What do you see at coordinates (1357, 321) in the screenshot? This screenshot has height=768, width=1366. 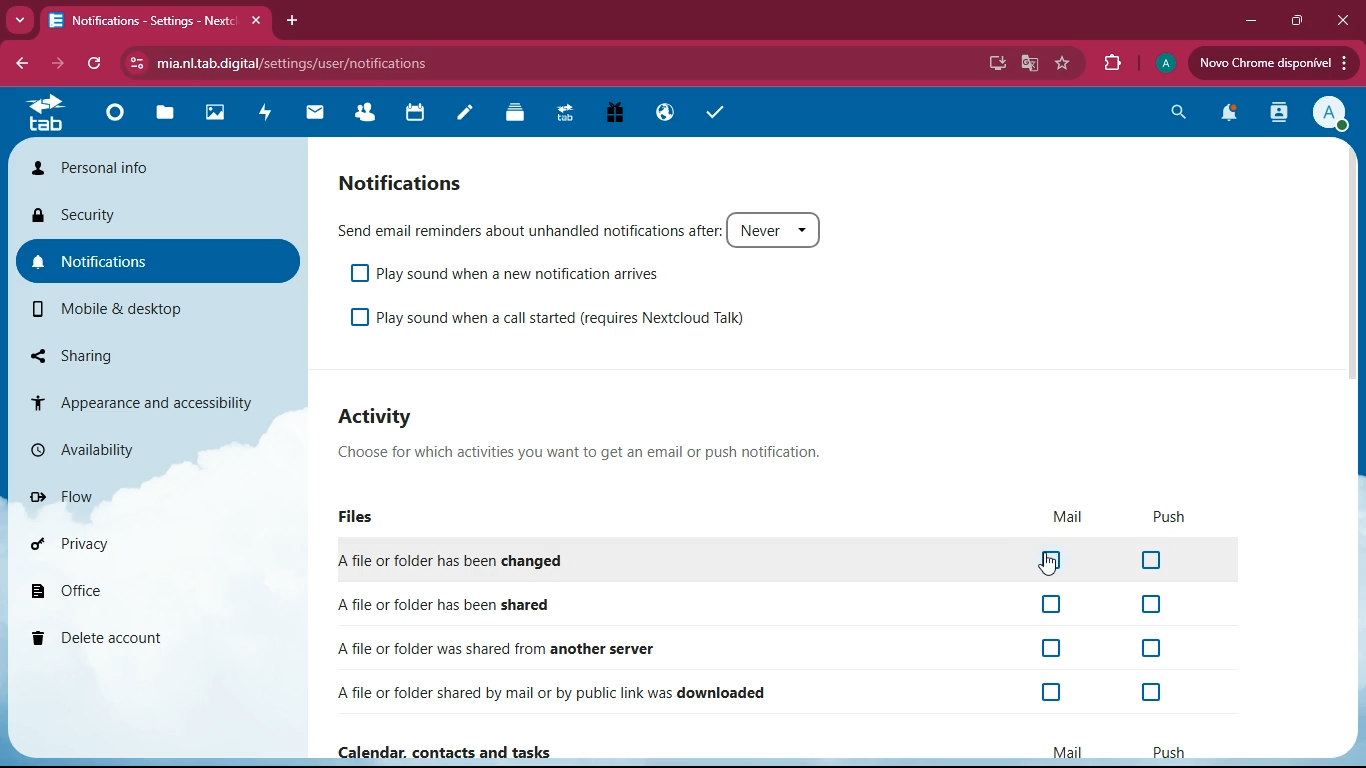 I see `scroll bar` at bounding box center [1357, 321].